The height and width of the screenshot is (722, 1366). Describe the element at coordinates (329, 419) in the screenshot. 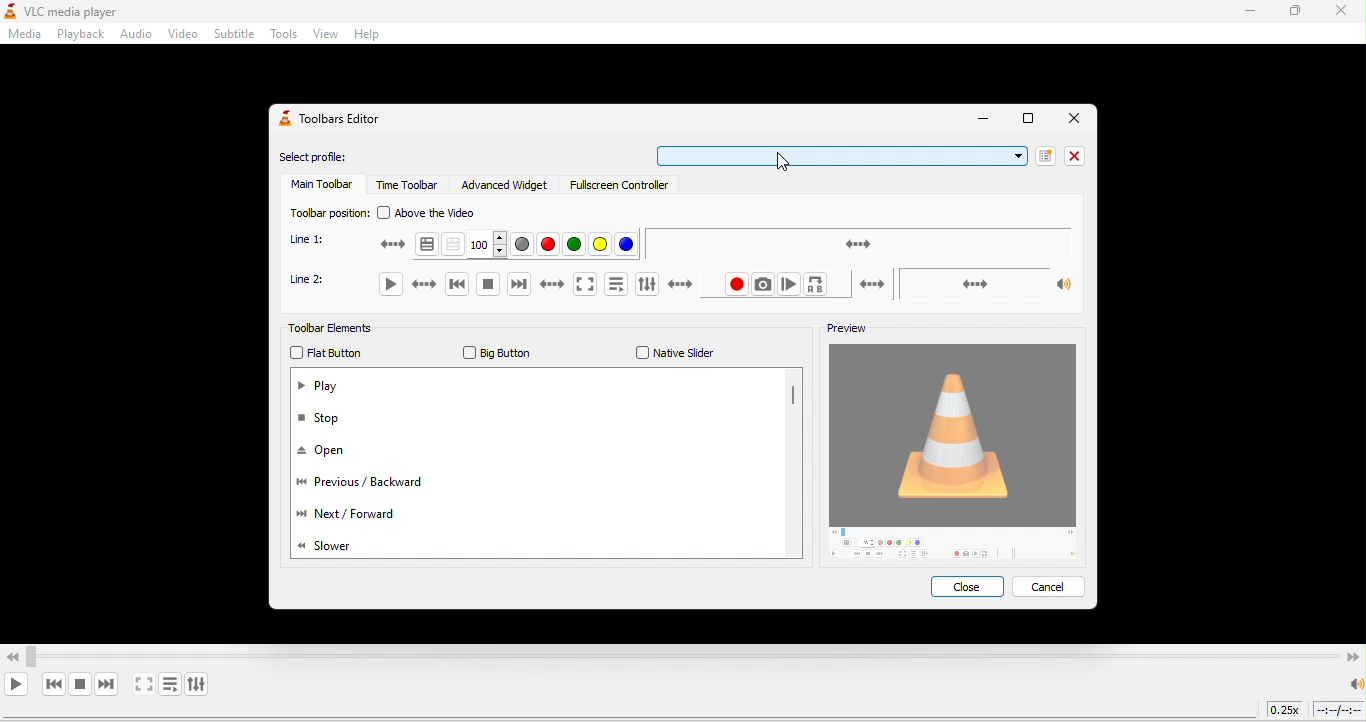

I see `stop` at that location.